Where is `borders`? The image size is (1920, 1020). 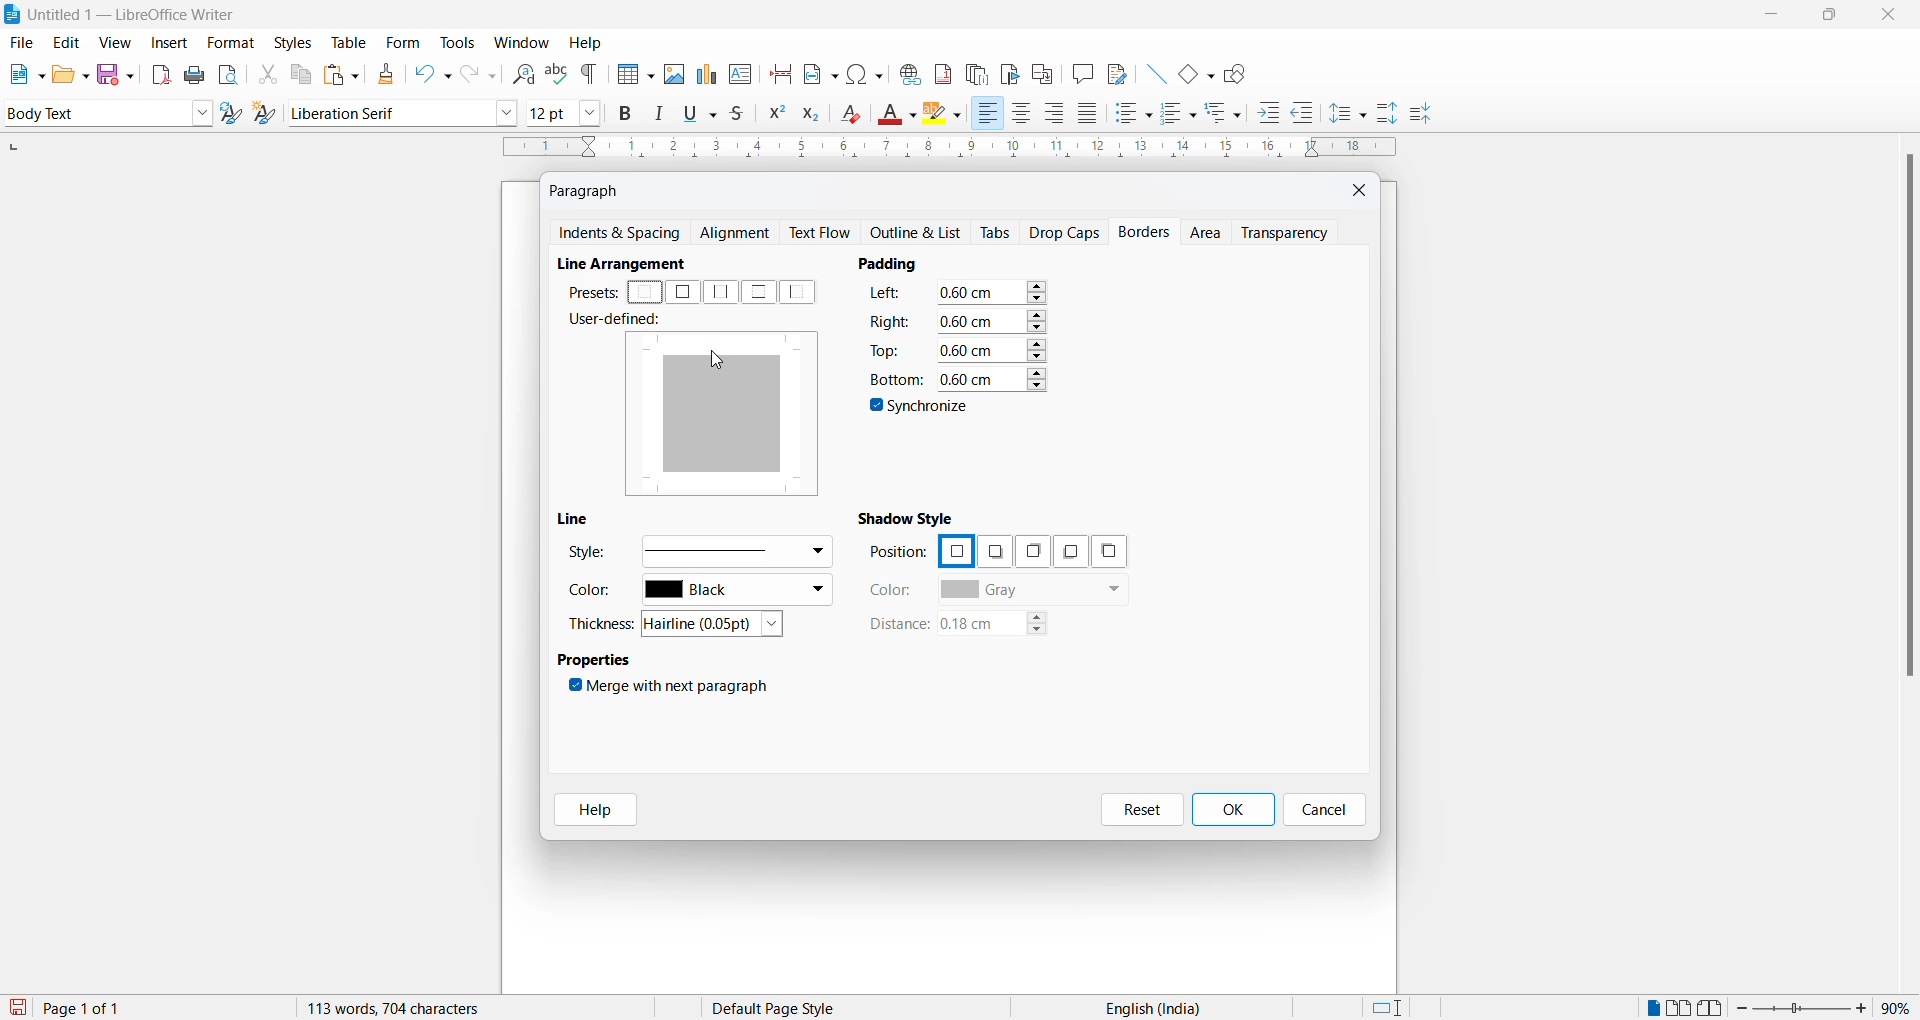 borders is located at coordinates (1147, 232).